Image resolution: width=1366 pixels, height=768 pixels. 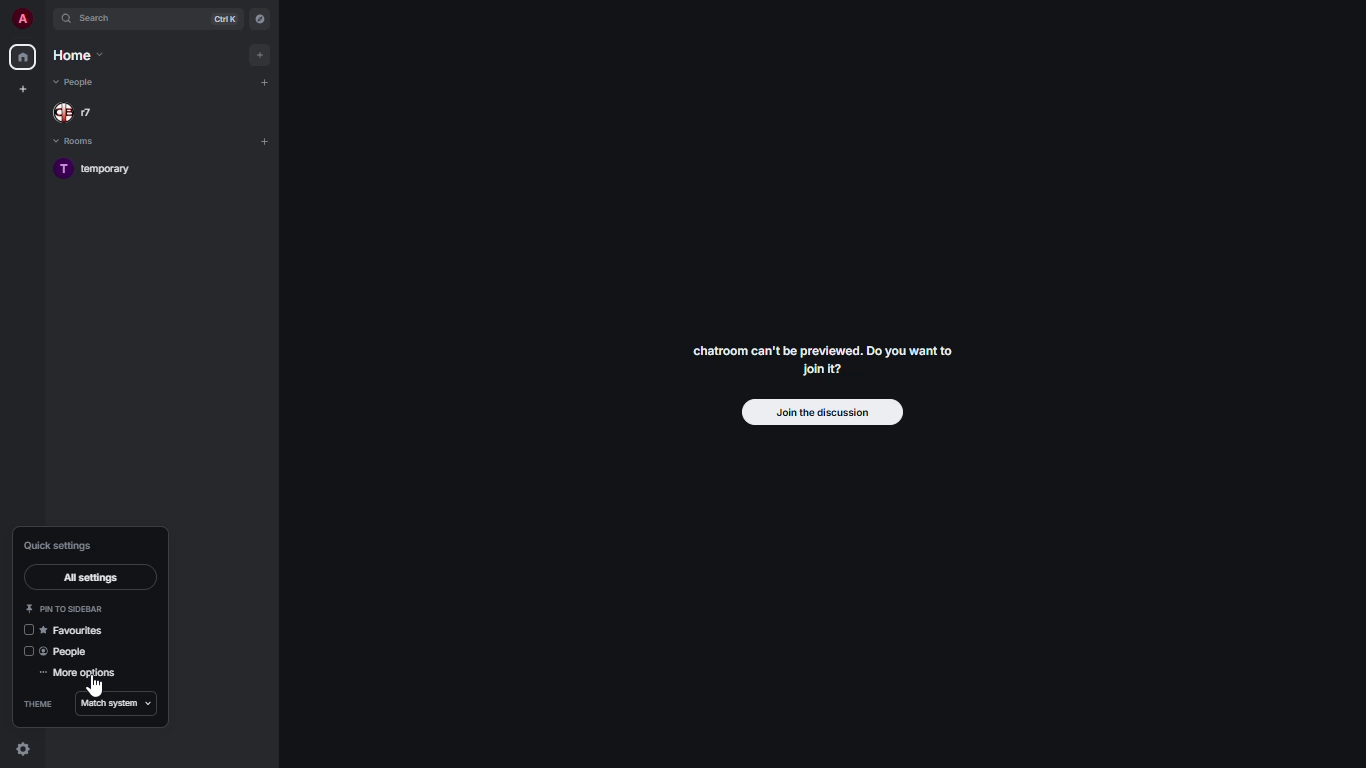 I want to click on add, so click(x=262, y=82).